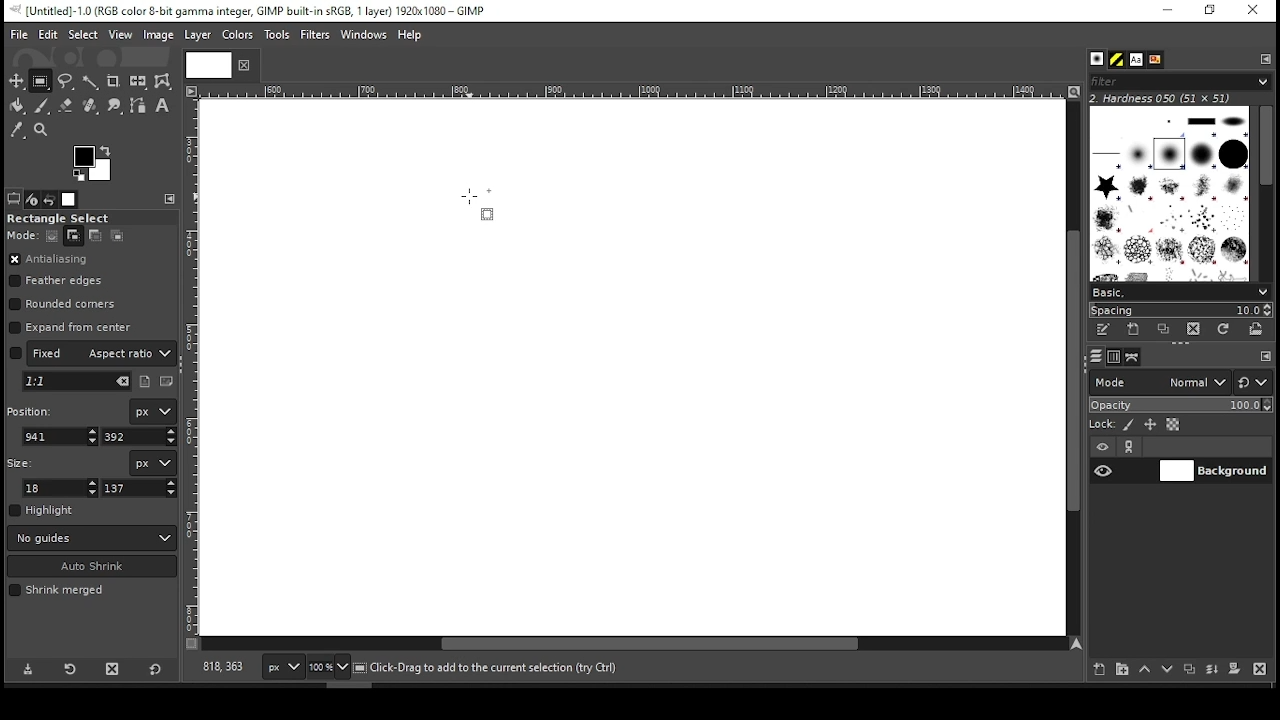 The height and width of the screenshot is (720, 1280). What do you see at coordinates (71, 325) in the screenshot?
I see `expand from center` at bounding box center [71, 325].